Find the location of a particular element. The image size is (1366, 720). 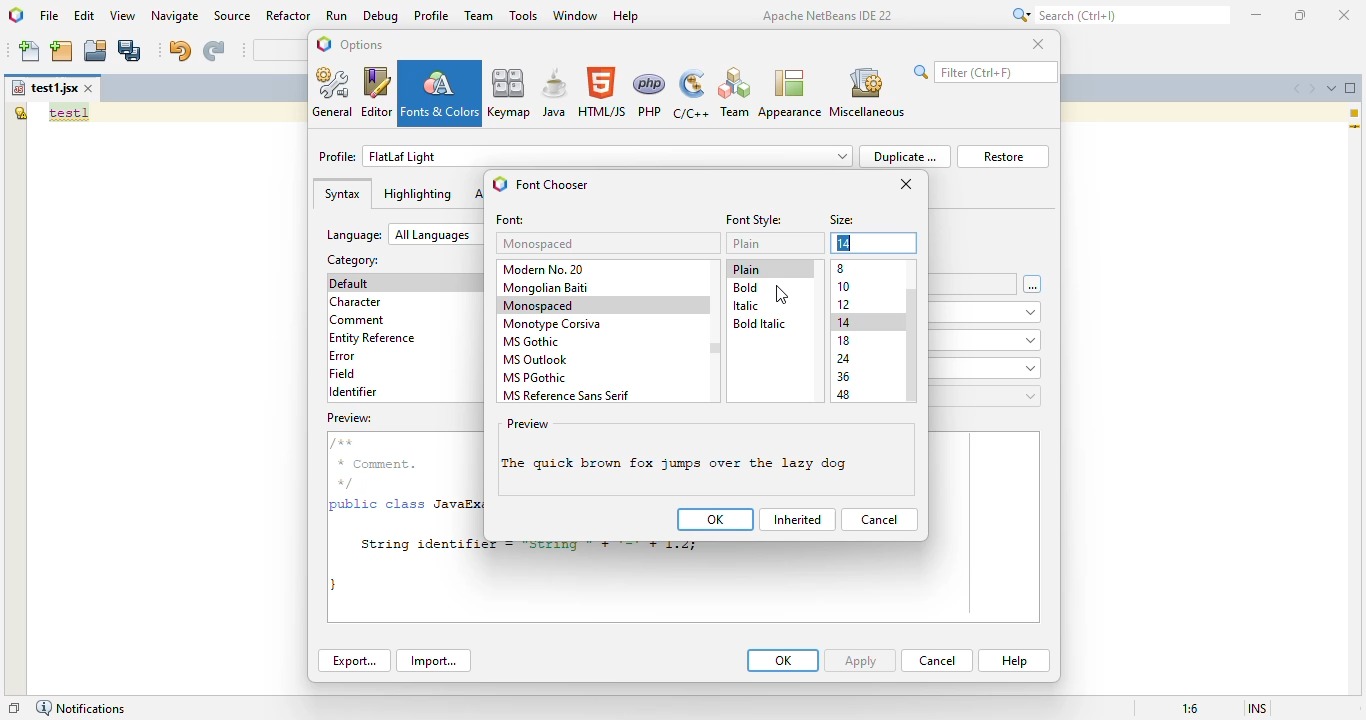

OK is located at coordinates (716, 519).